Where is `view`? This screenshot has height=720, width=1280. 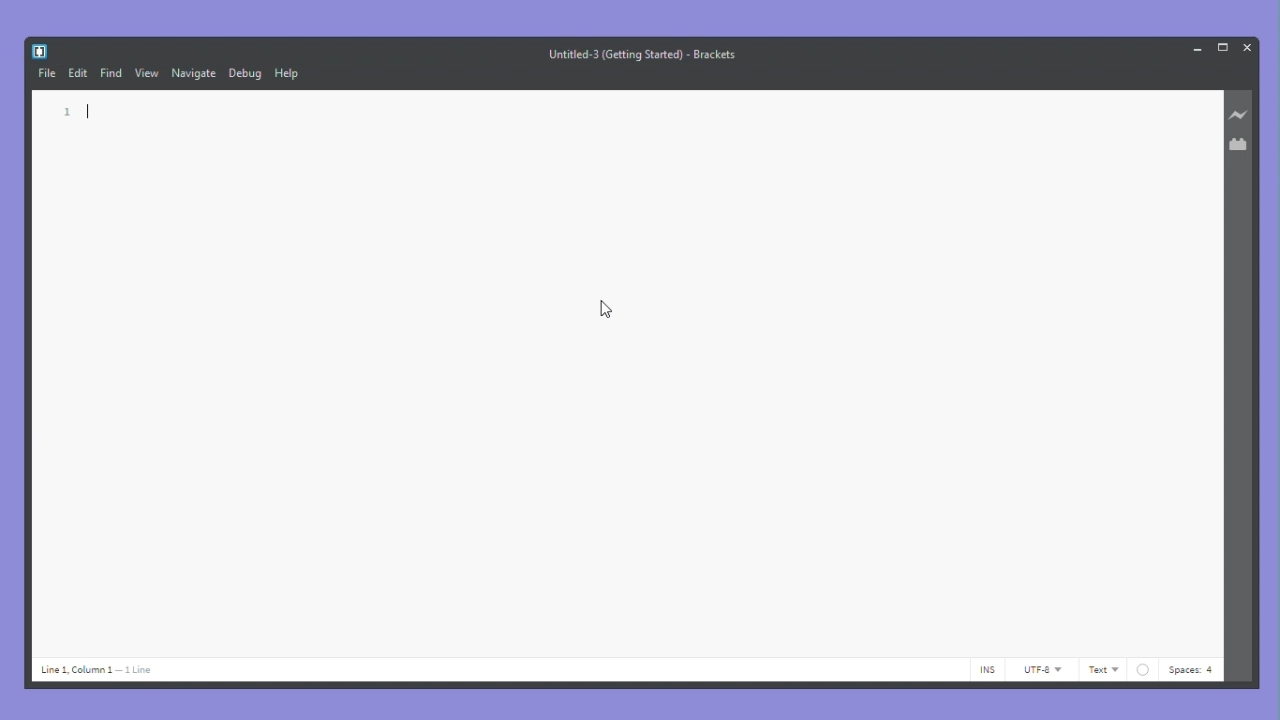 view is located at coordinates (147, 74).